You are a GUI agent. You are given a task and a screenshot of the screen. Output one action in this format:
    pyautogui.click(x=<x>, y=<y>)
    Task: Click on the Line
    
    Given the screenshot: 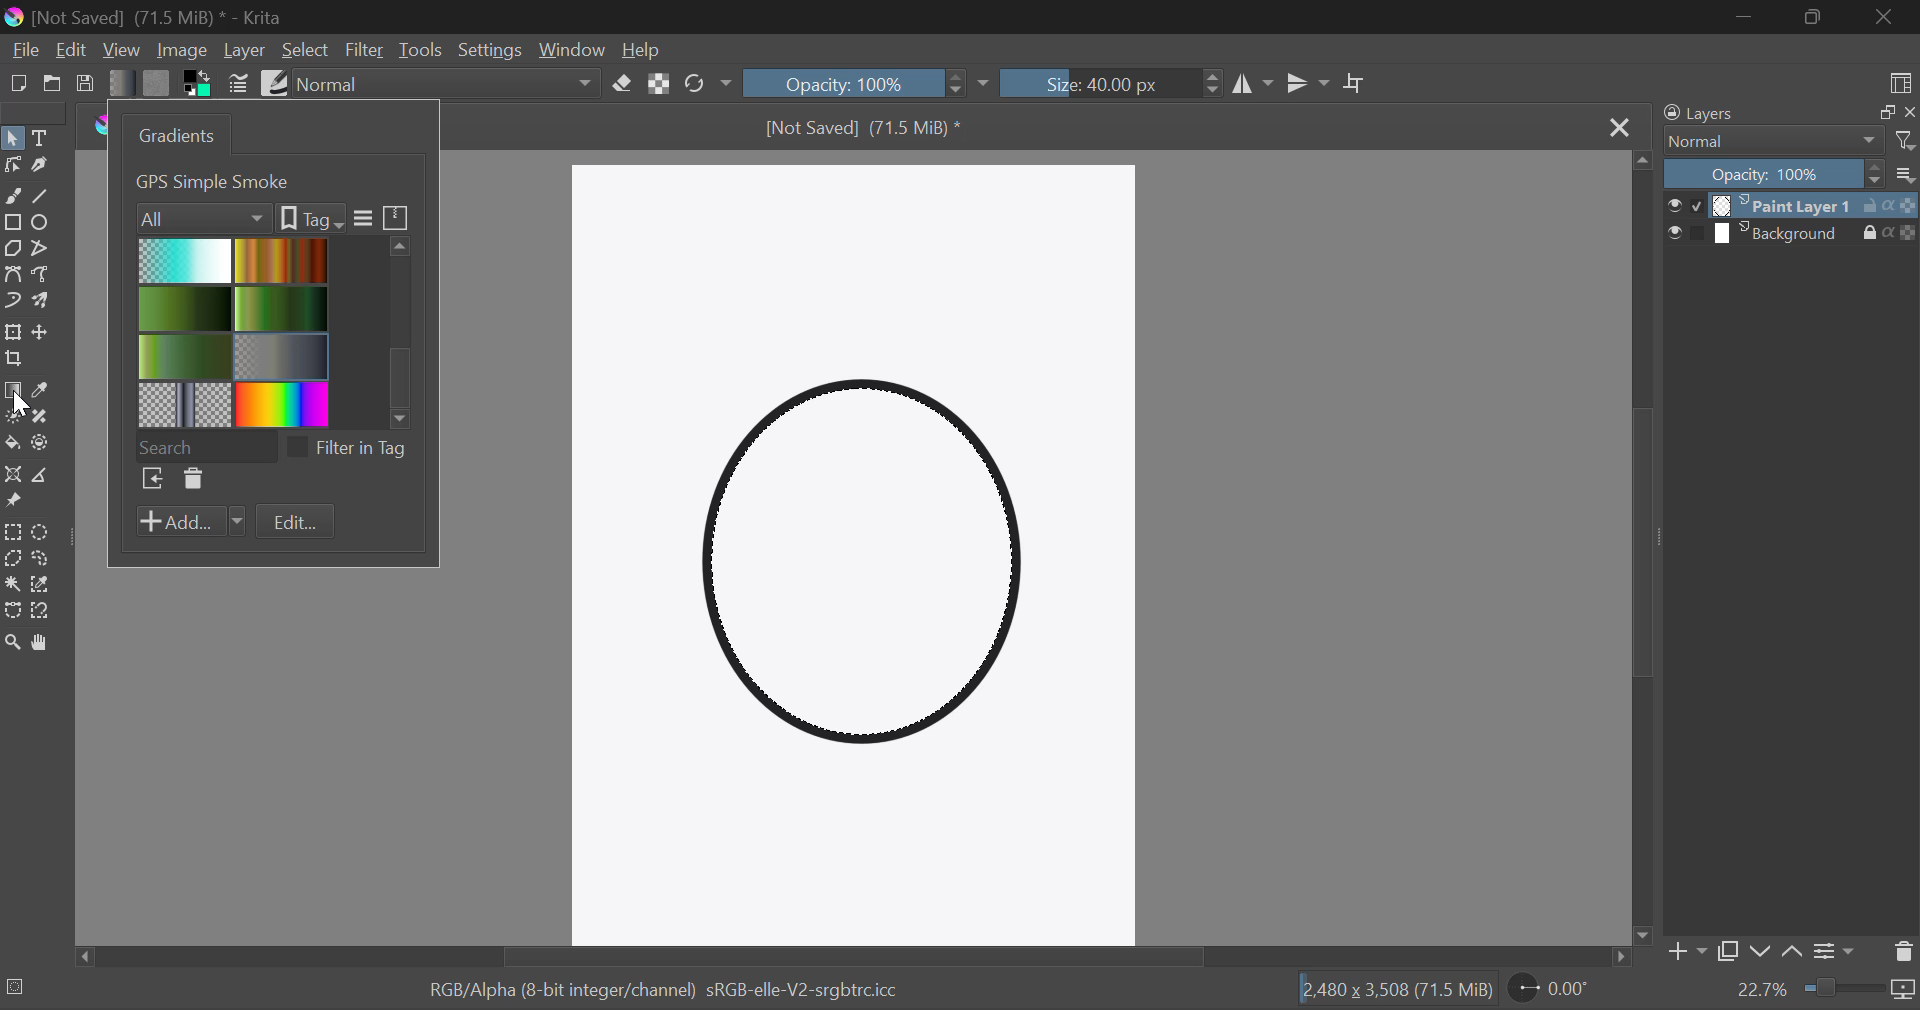 What is the action you would take?
    pyautogui.click(x=43, y=197)
    